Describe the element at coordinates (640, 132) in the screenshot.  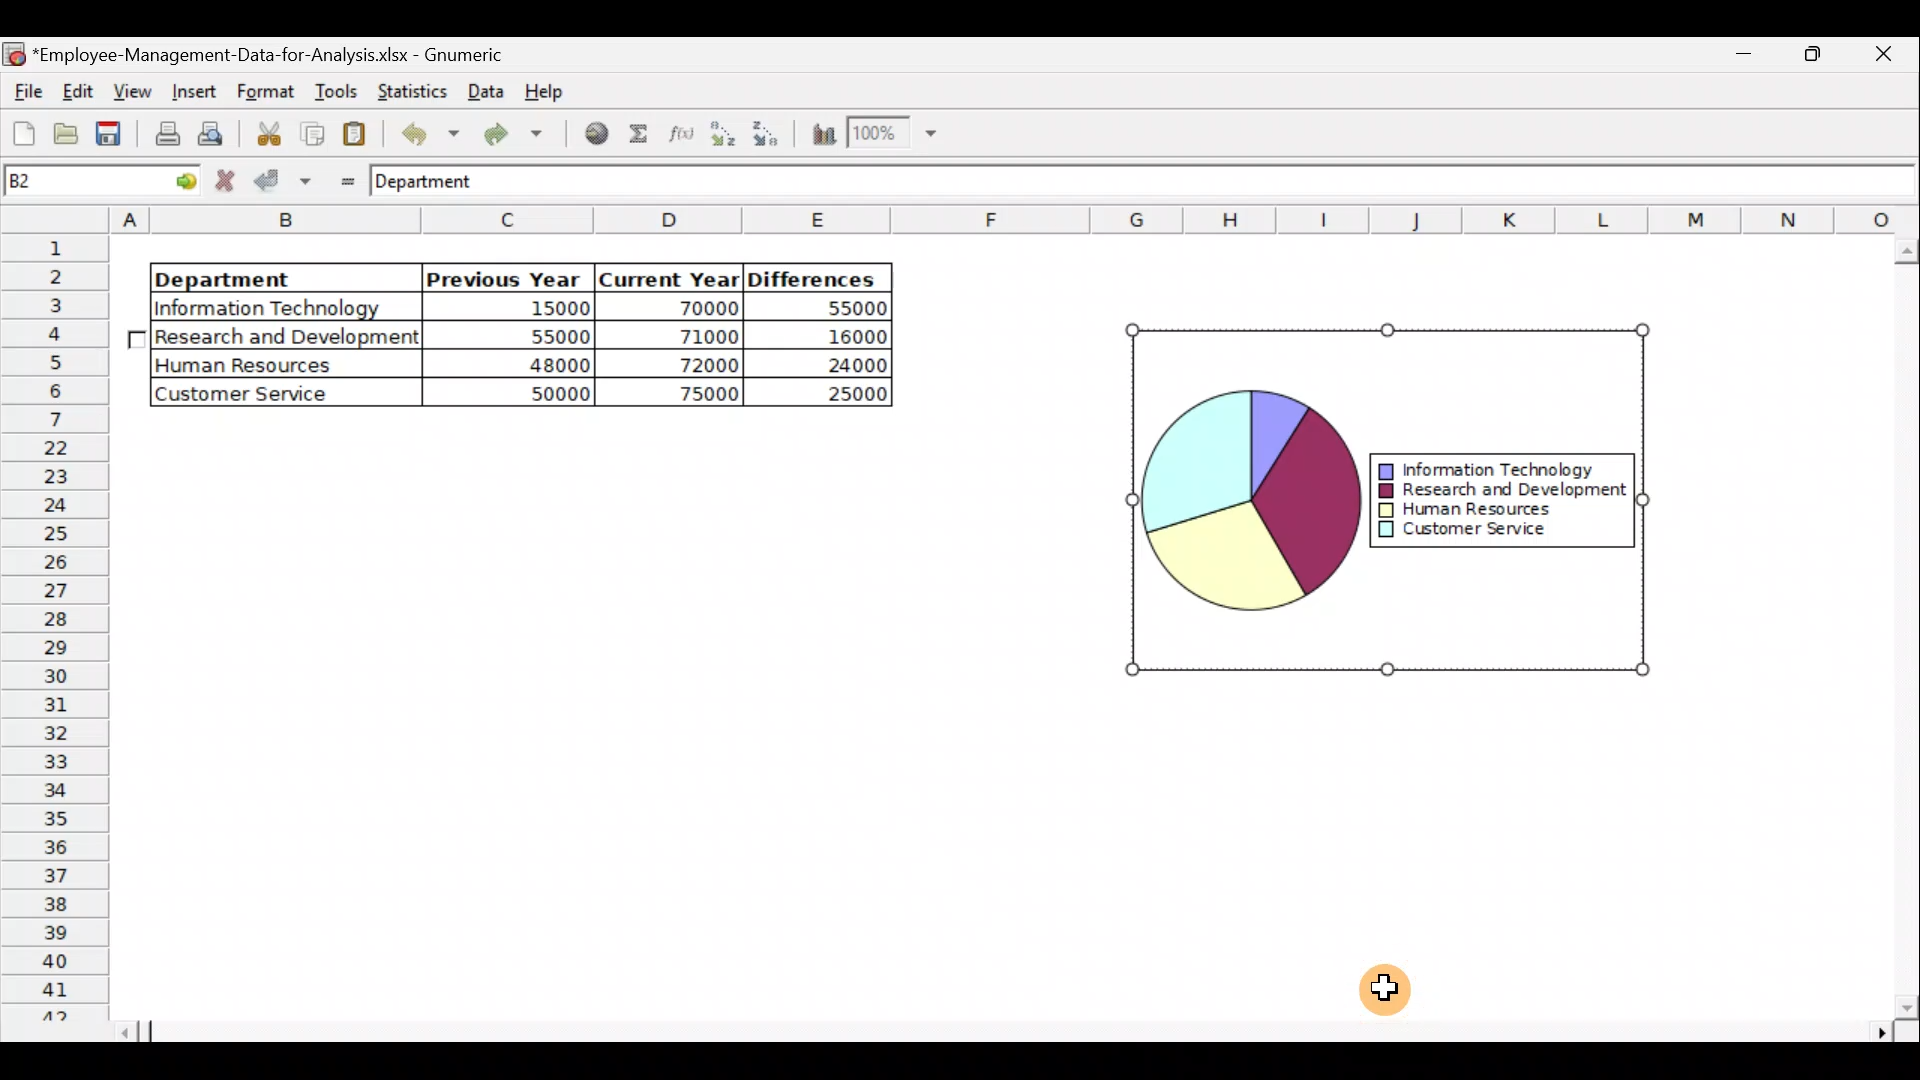
I see `Sum into the current cell` at that location.